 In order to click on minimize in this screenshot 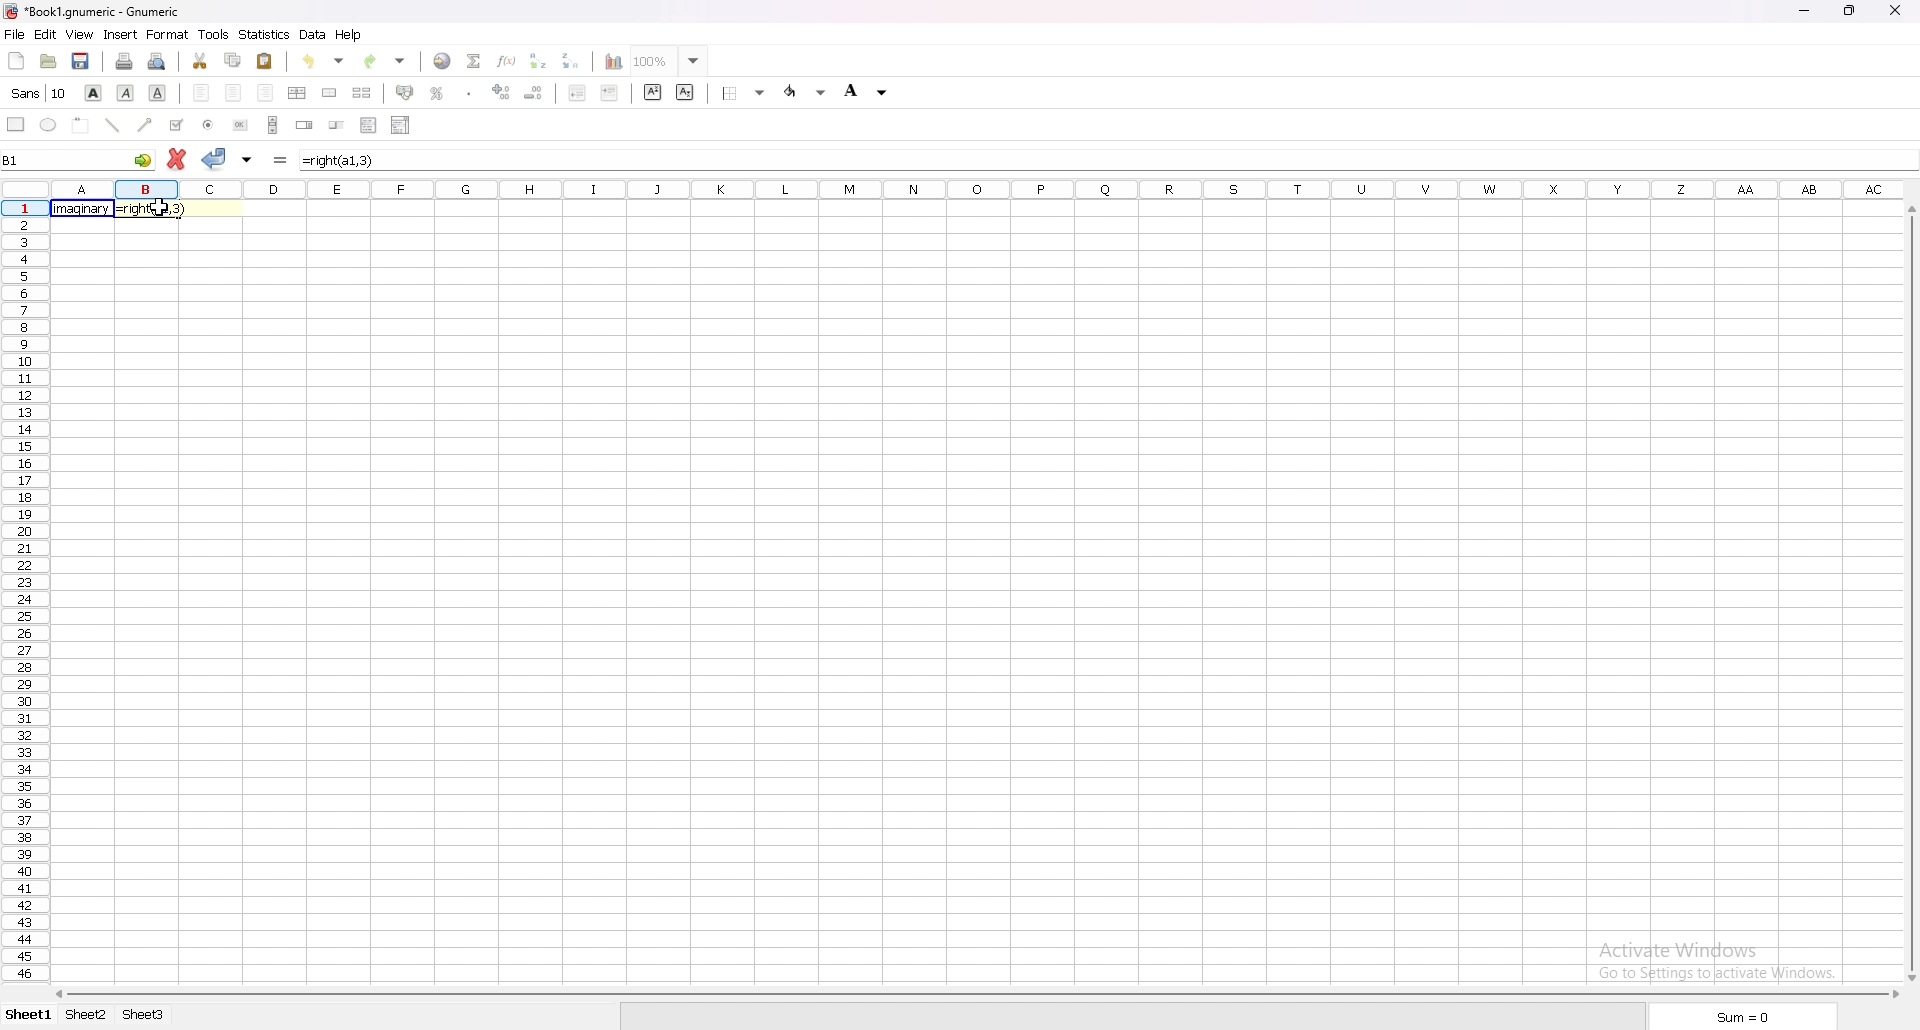, I will do `click(1805, 10)`.